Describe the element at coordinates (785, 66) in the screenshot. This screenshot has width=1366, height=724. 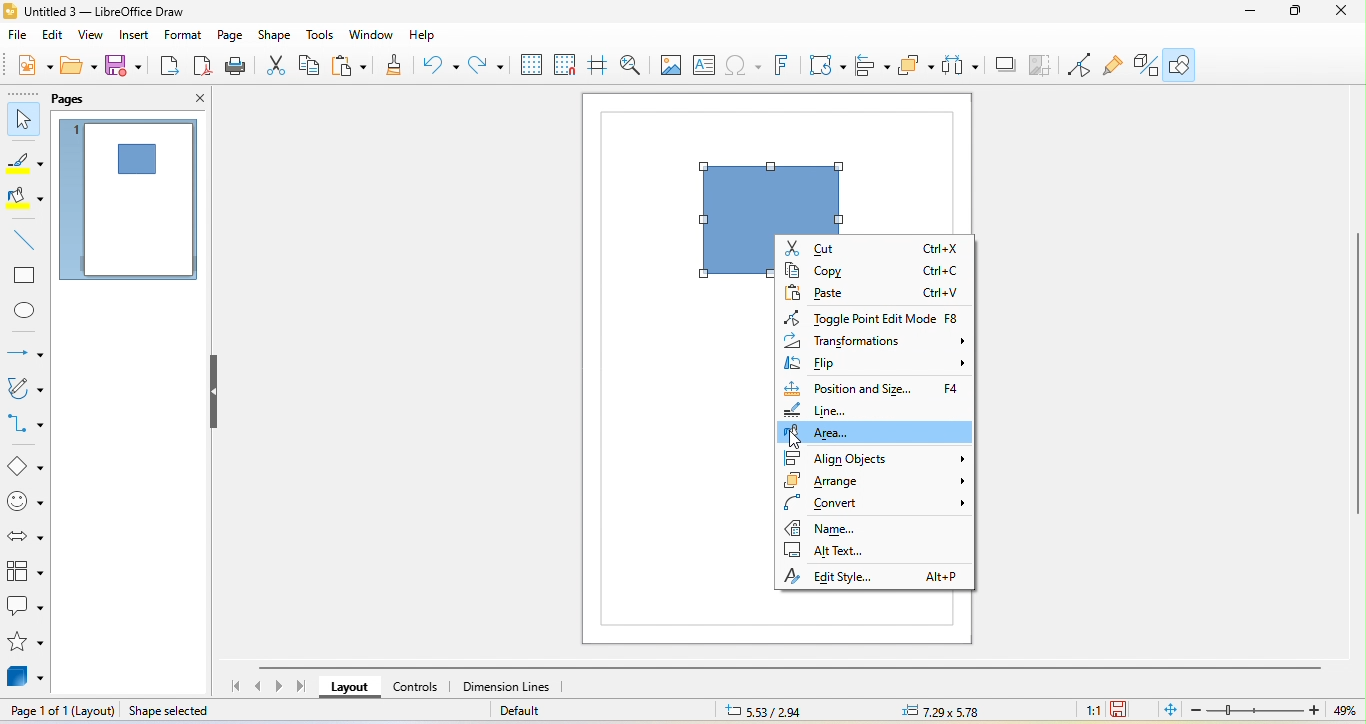
I see `fontwork text` at that location.